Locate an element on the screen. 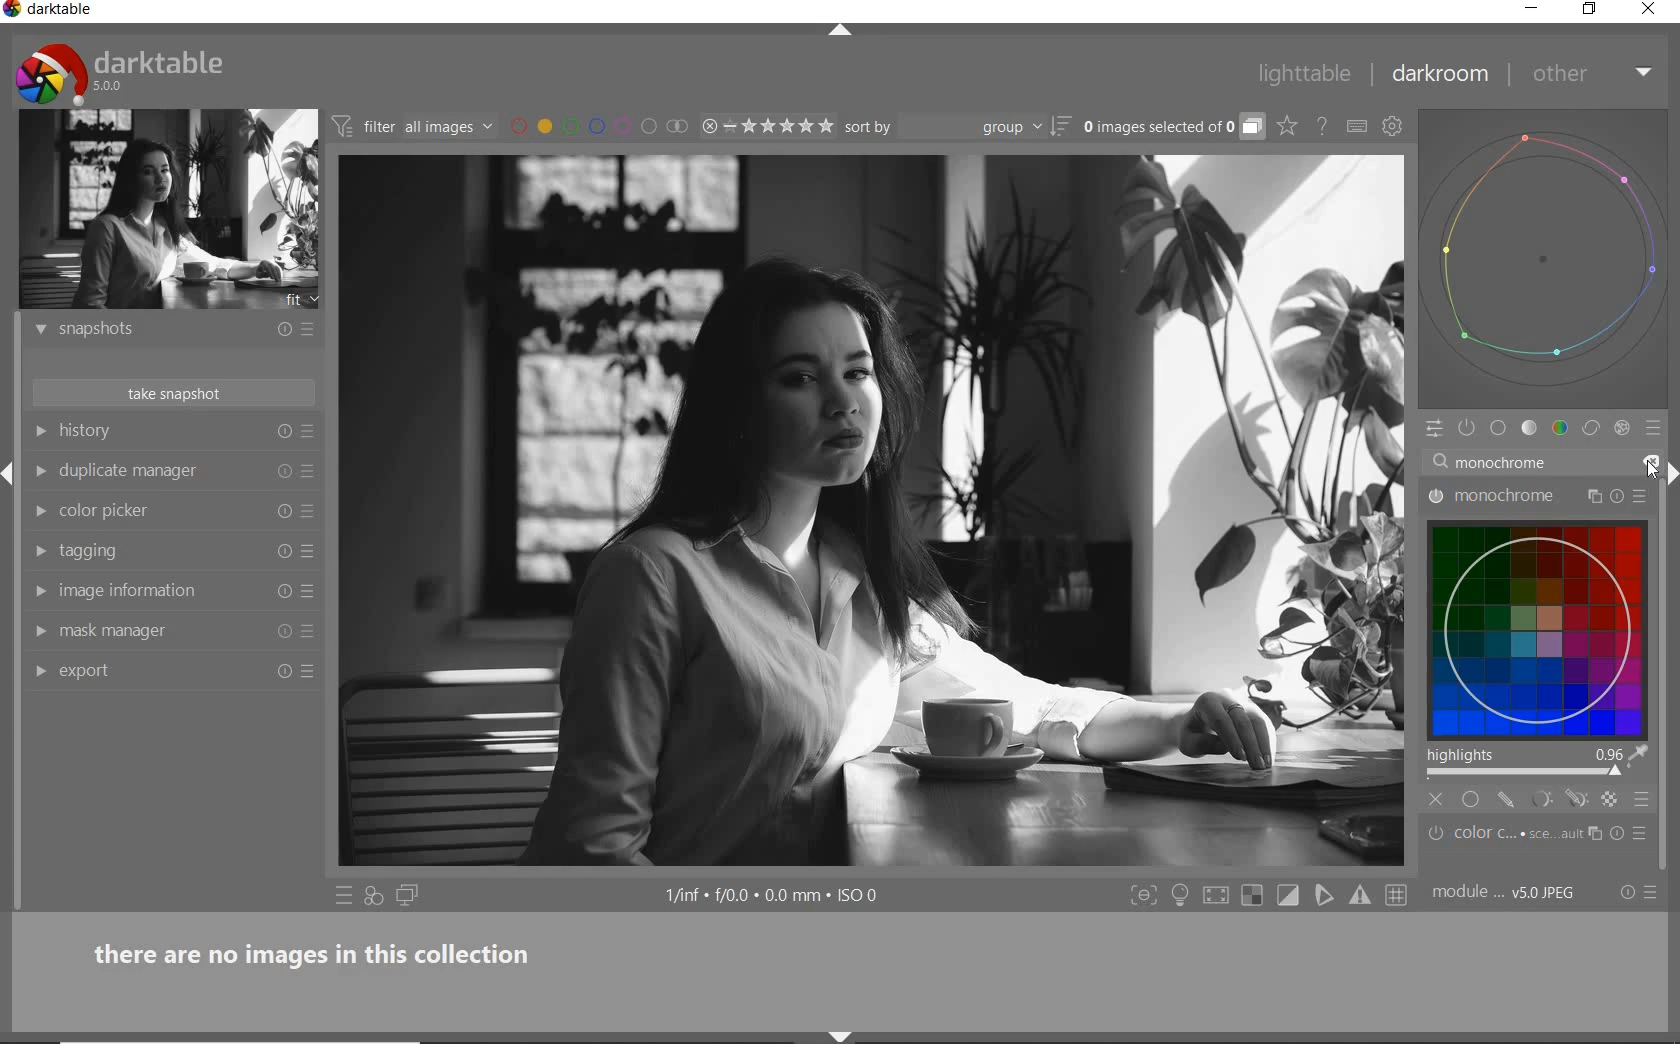 The height and width of the screenshot is (1044, 1680). preset and preferences is located at coordinates (313, 512).